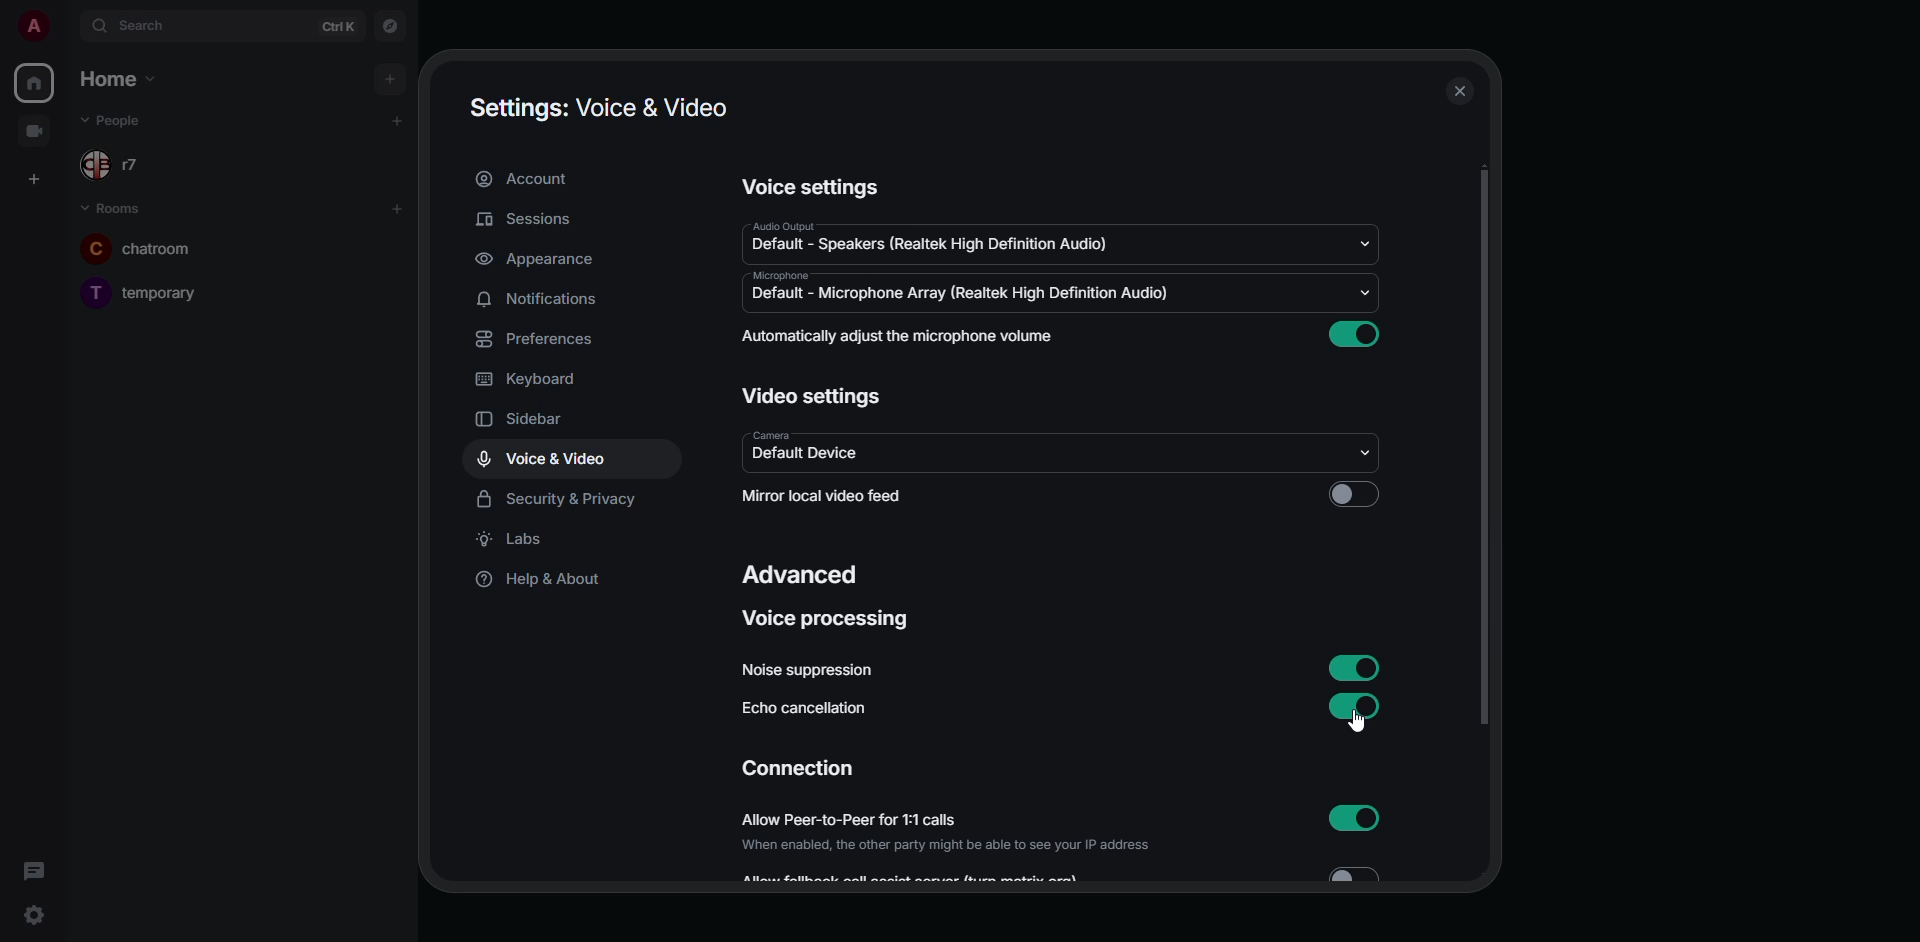 The image size is (1920, 942). What do you see at coordinates (948, 831) in the screenshot?
I see `allow peer-to-peer for 1:1 calls` at bounding box center [948, 831].